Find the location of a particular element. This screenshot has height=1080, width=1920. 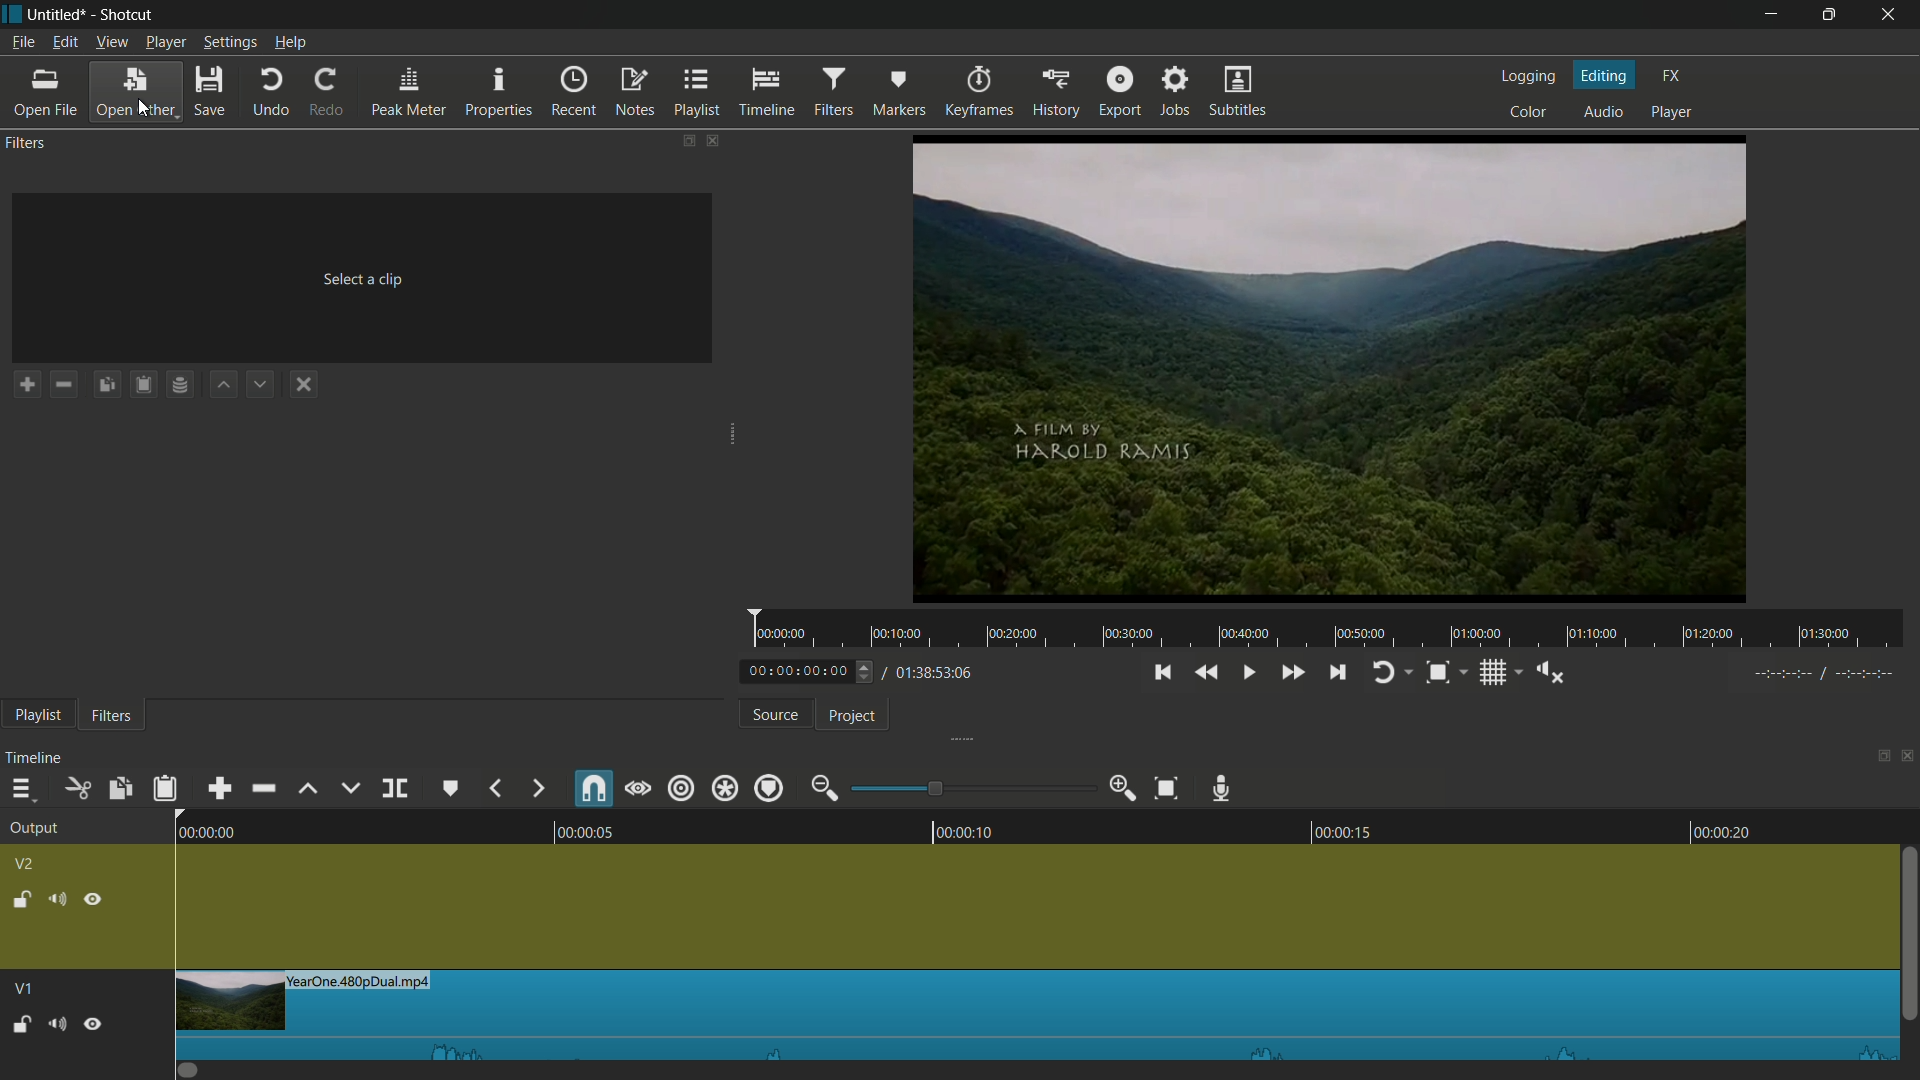

split at playhead is located at coordinates (394, 789).